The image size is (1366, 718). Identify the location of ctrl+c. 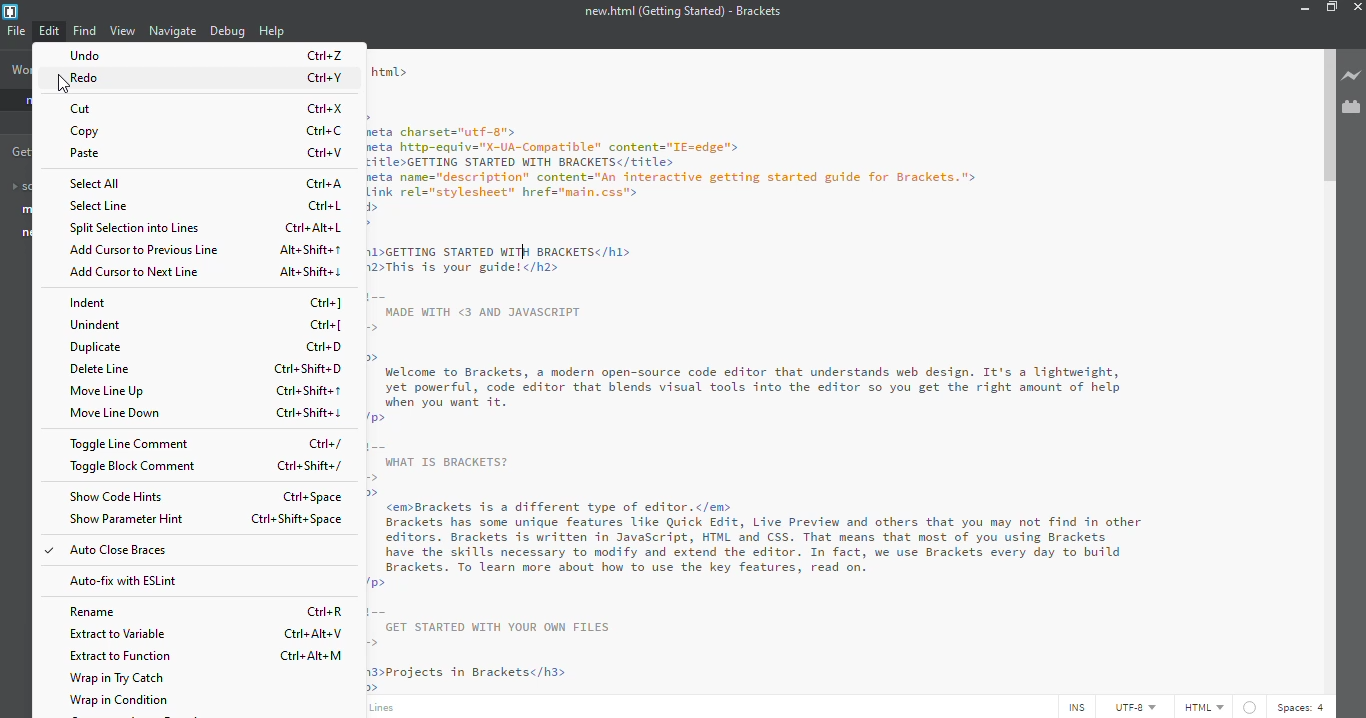
(324, 131).